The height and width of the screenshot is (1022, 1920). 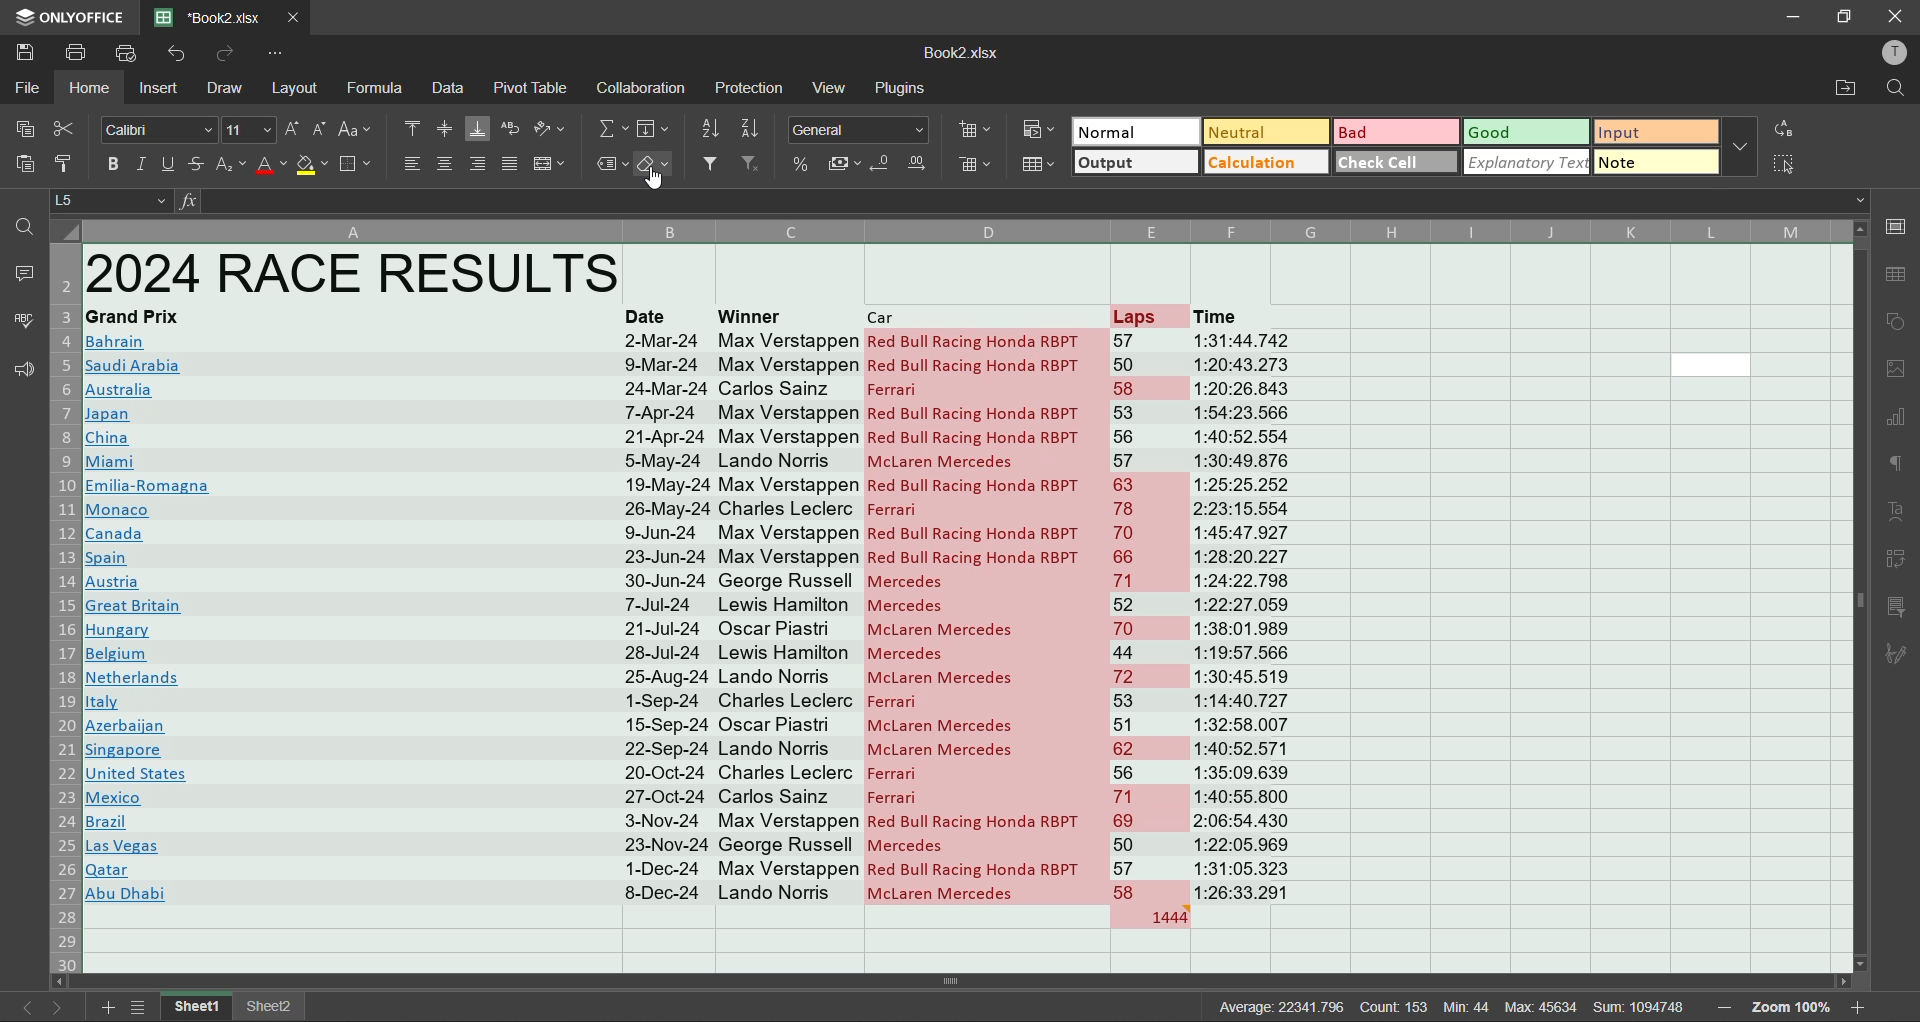 I want to click on bad, so click(x=1395, y=131).